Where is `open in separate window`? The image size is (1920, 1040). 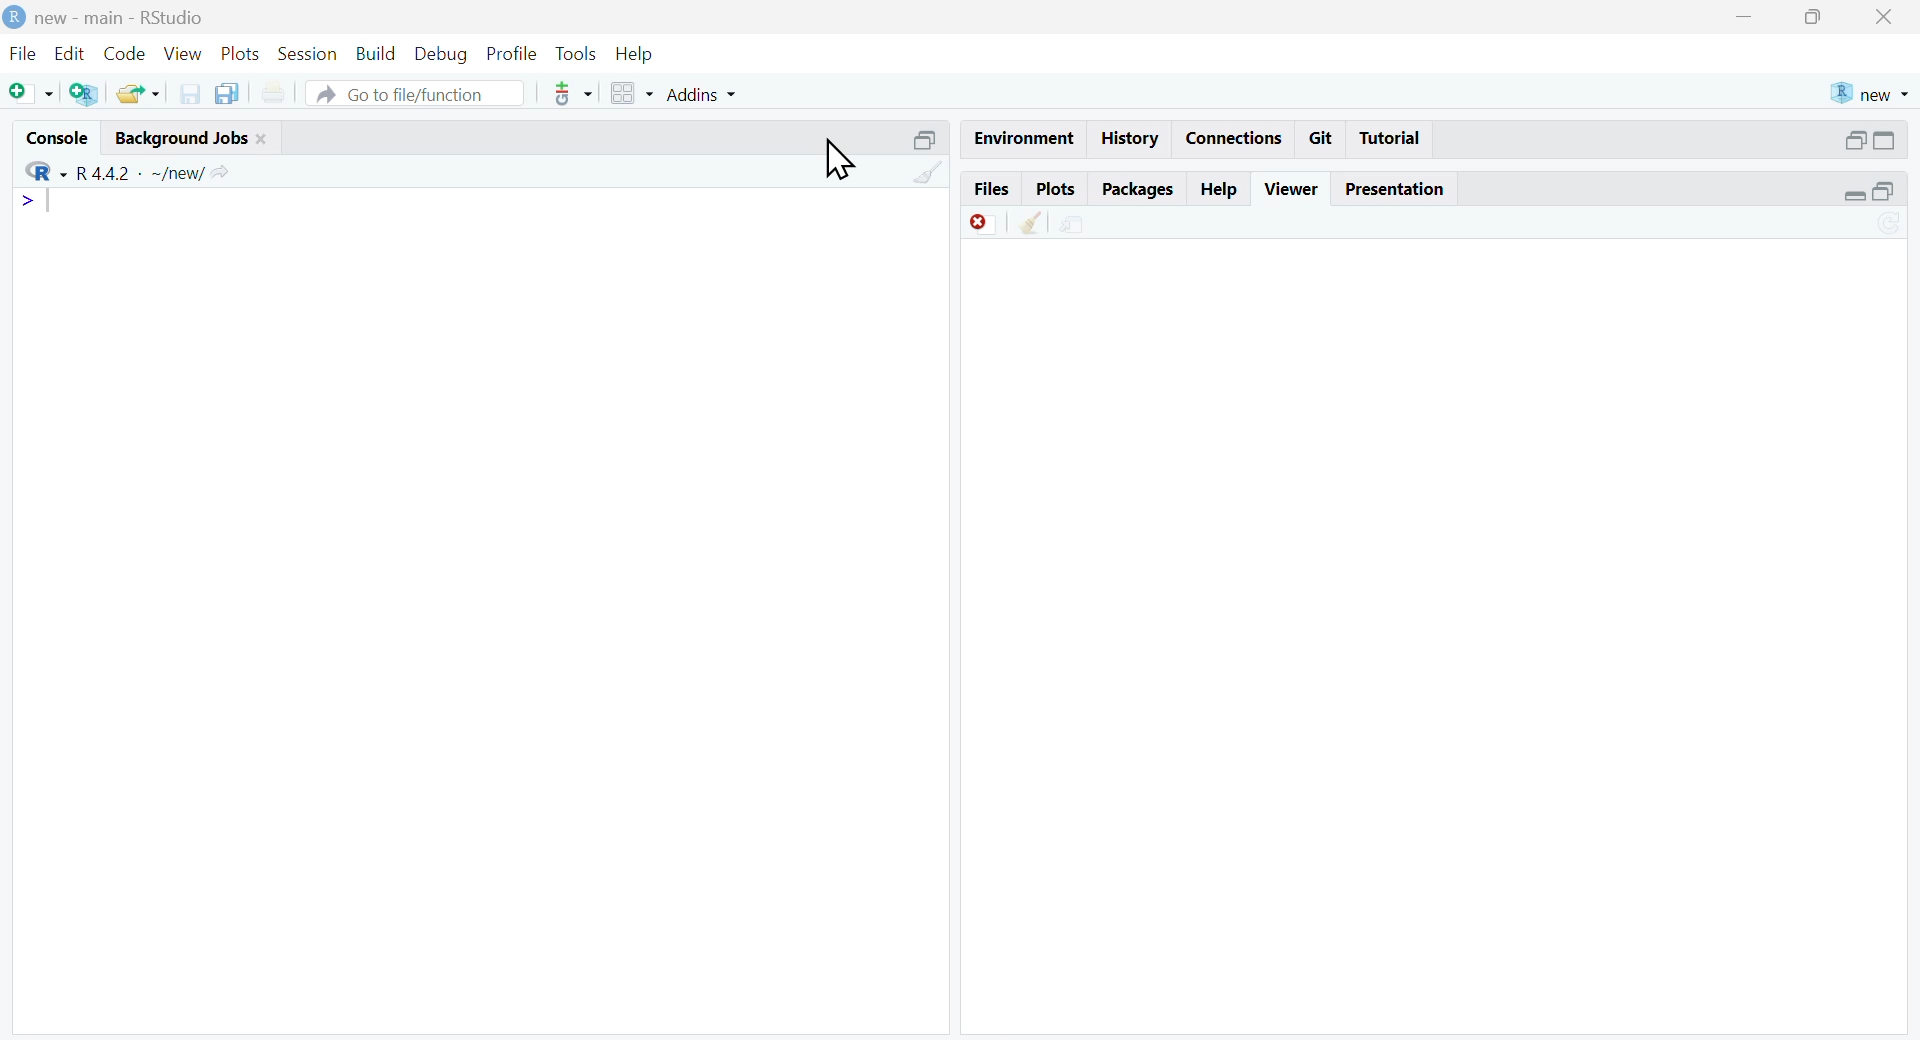 open in separate window is located at coordinates (1856, 140).